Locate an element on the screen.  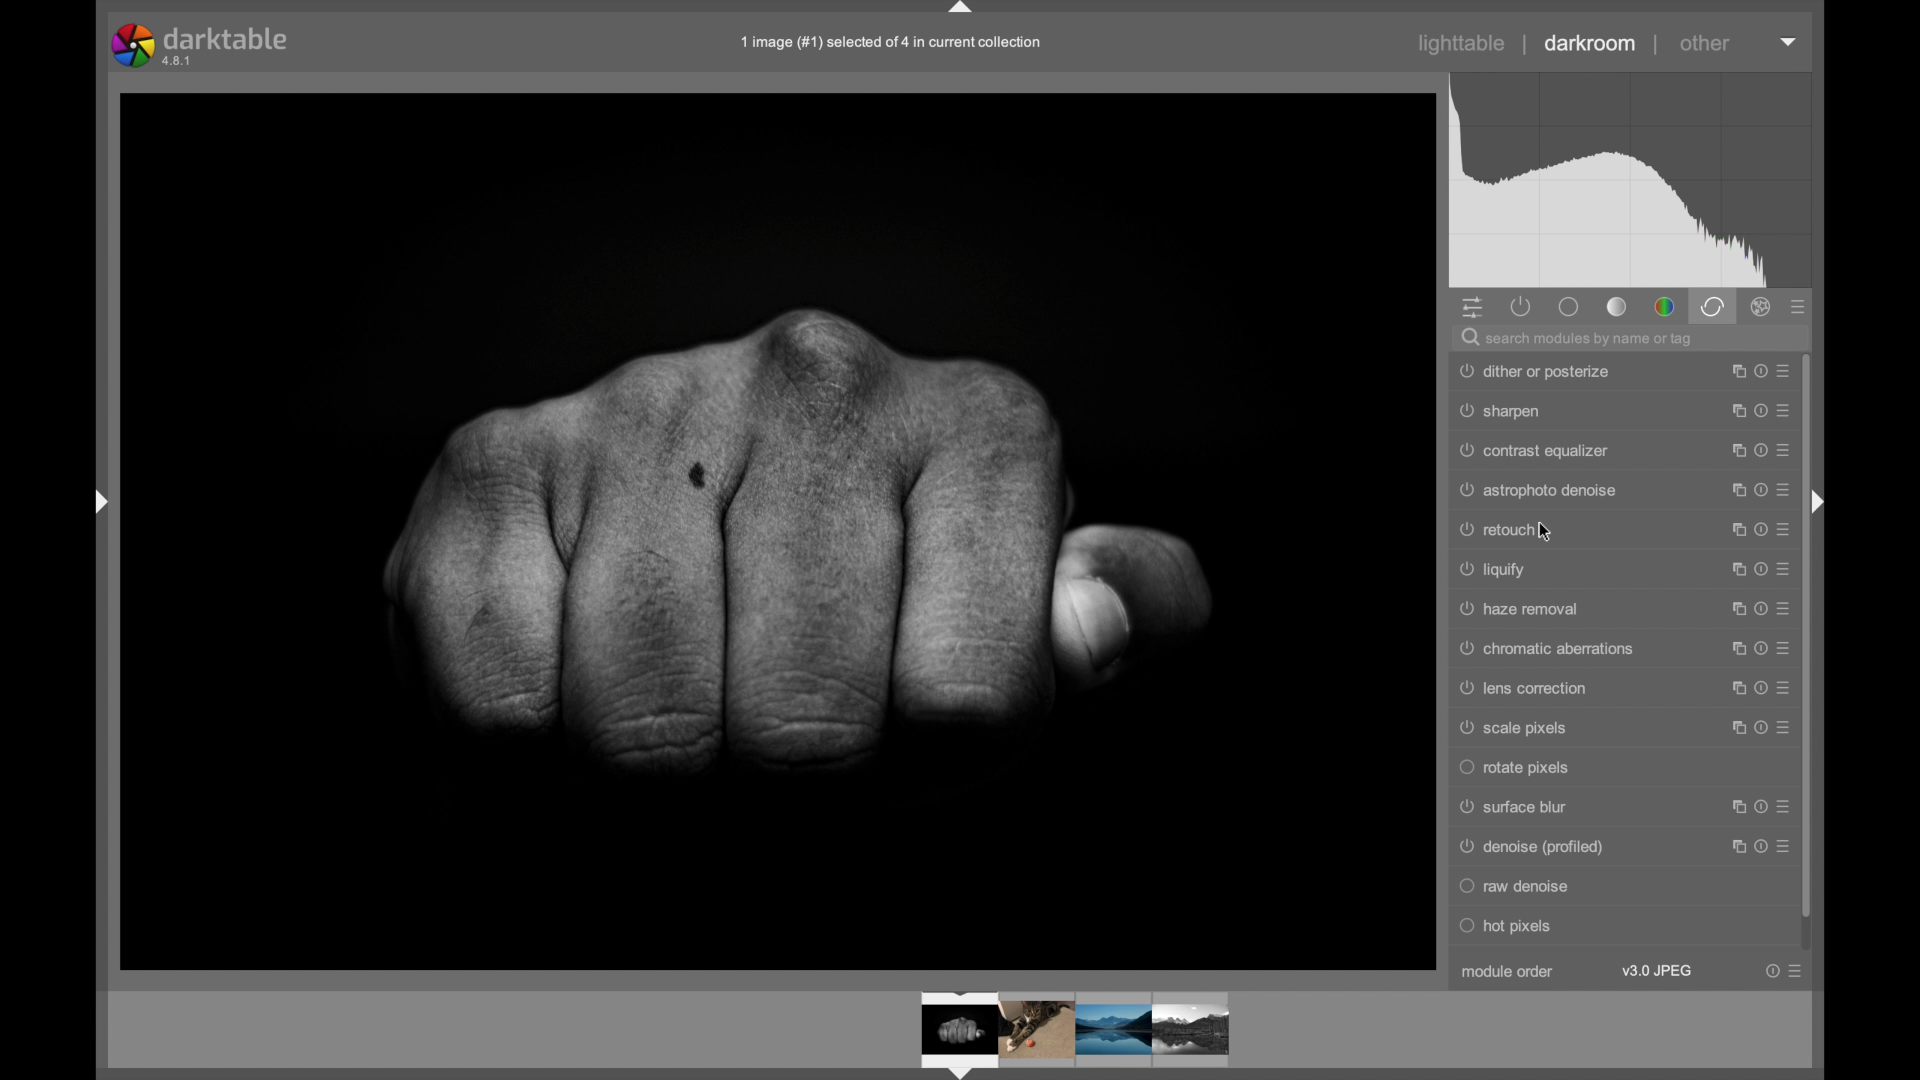
drag  handle is located at coordinates (1826, 500).